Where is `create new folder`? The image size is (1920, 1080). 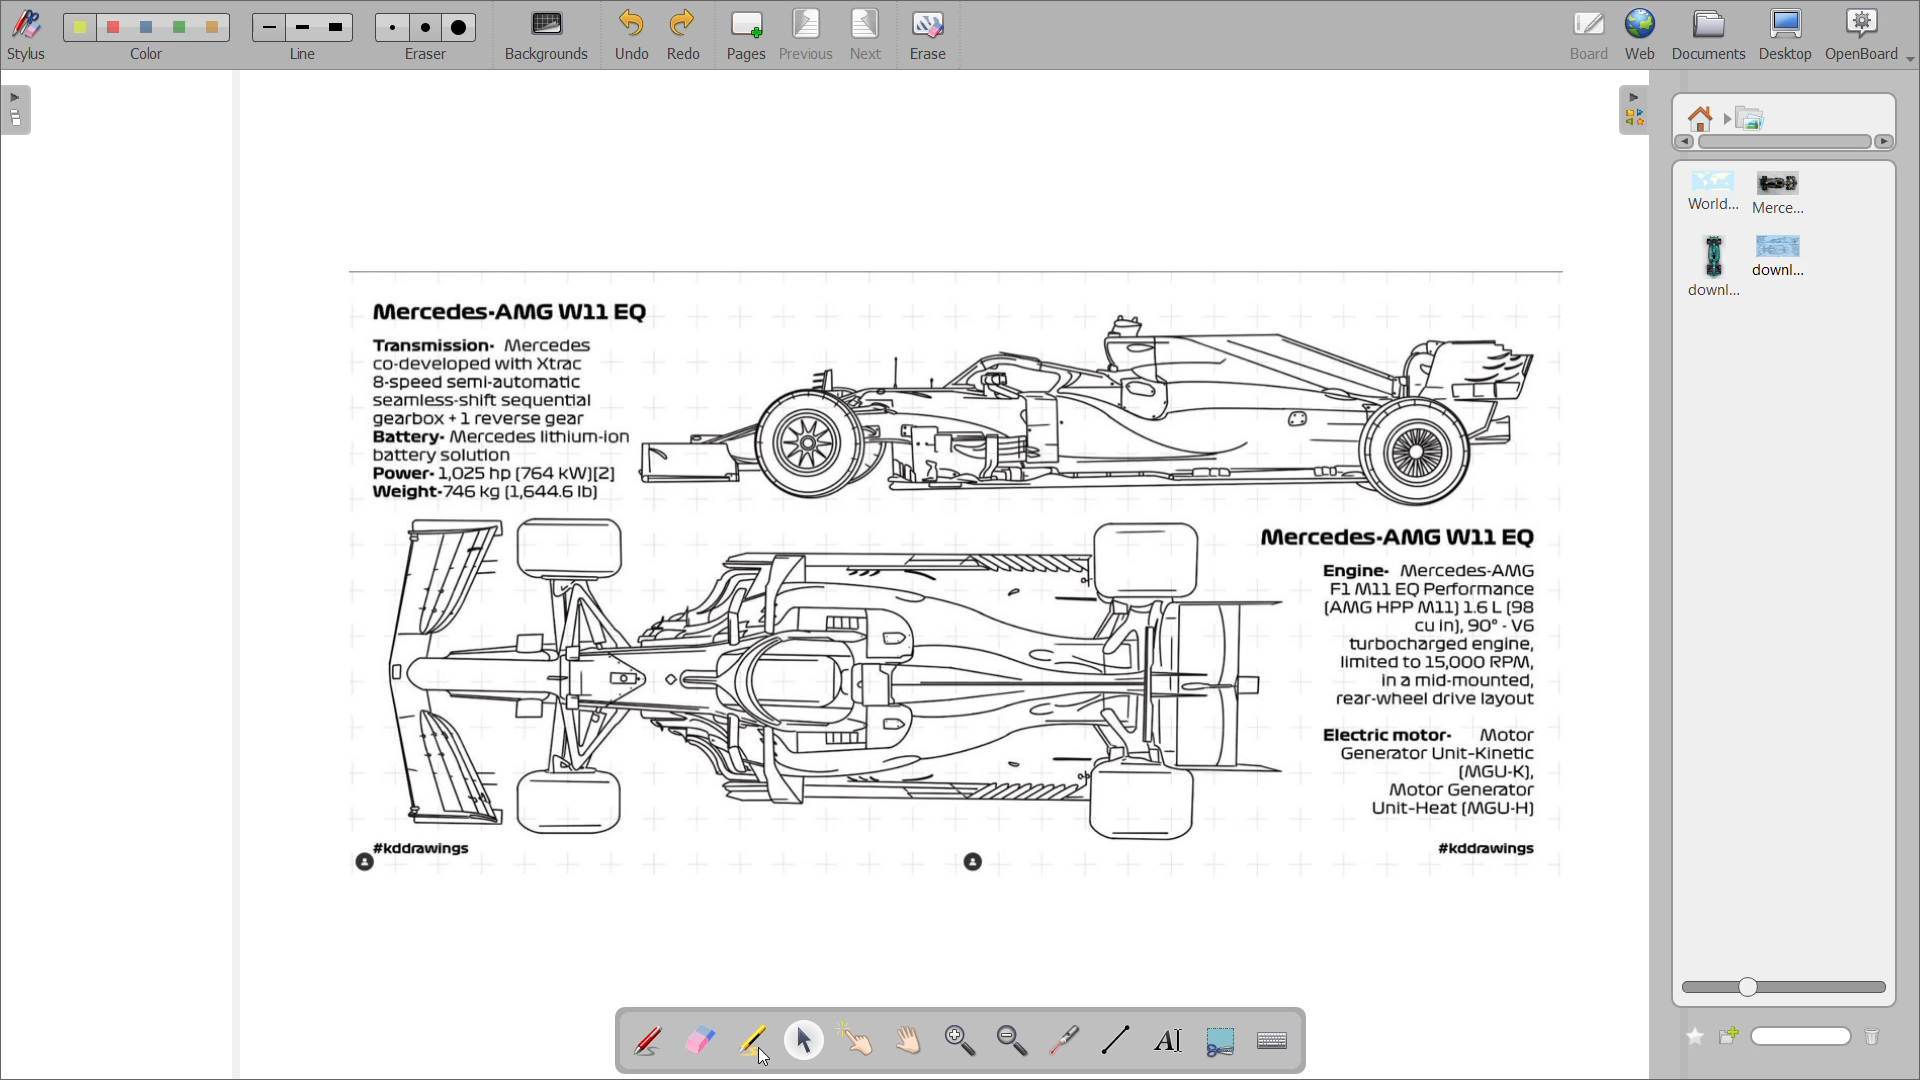 create new folder is located at coordinates (1732, 1037).